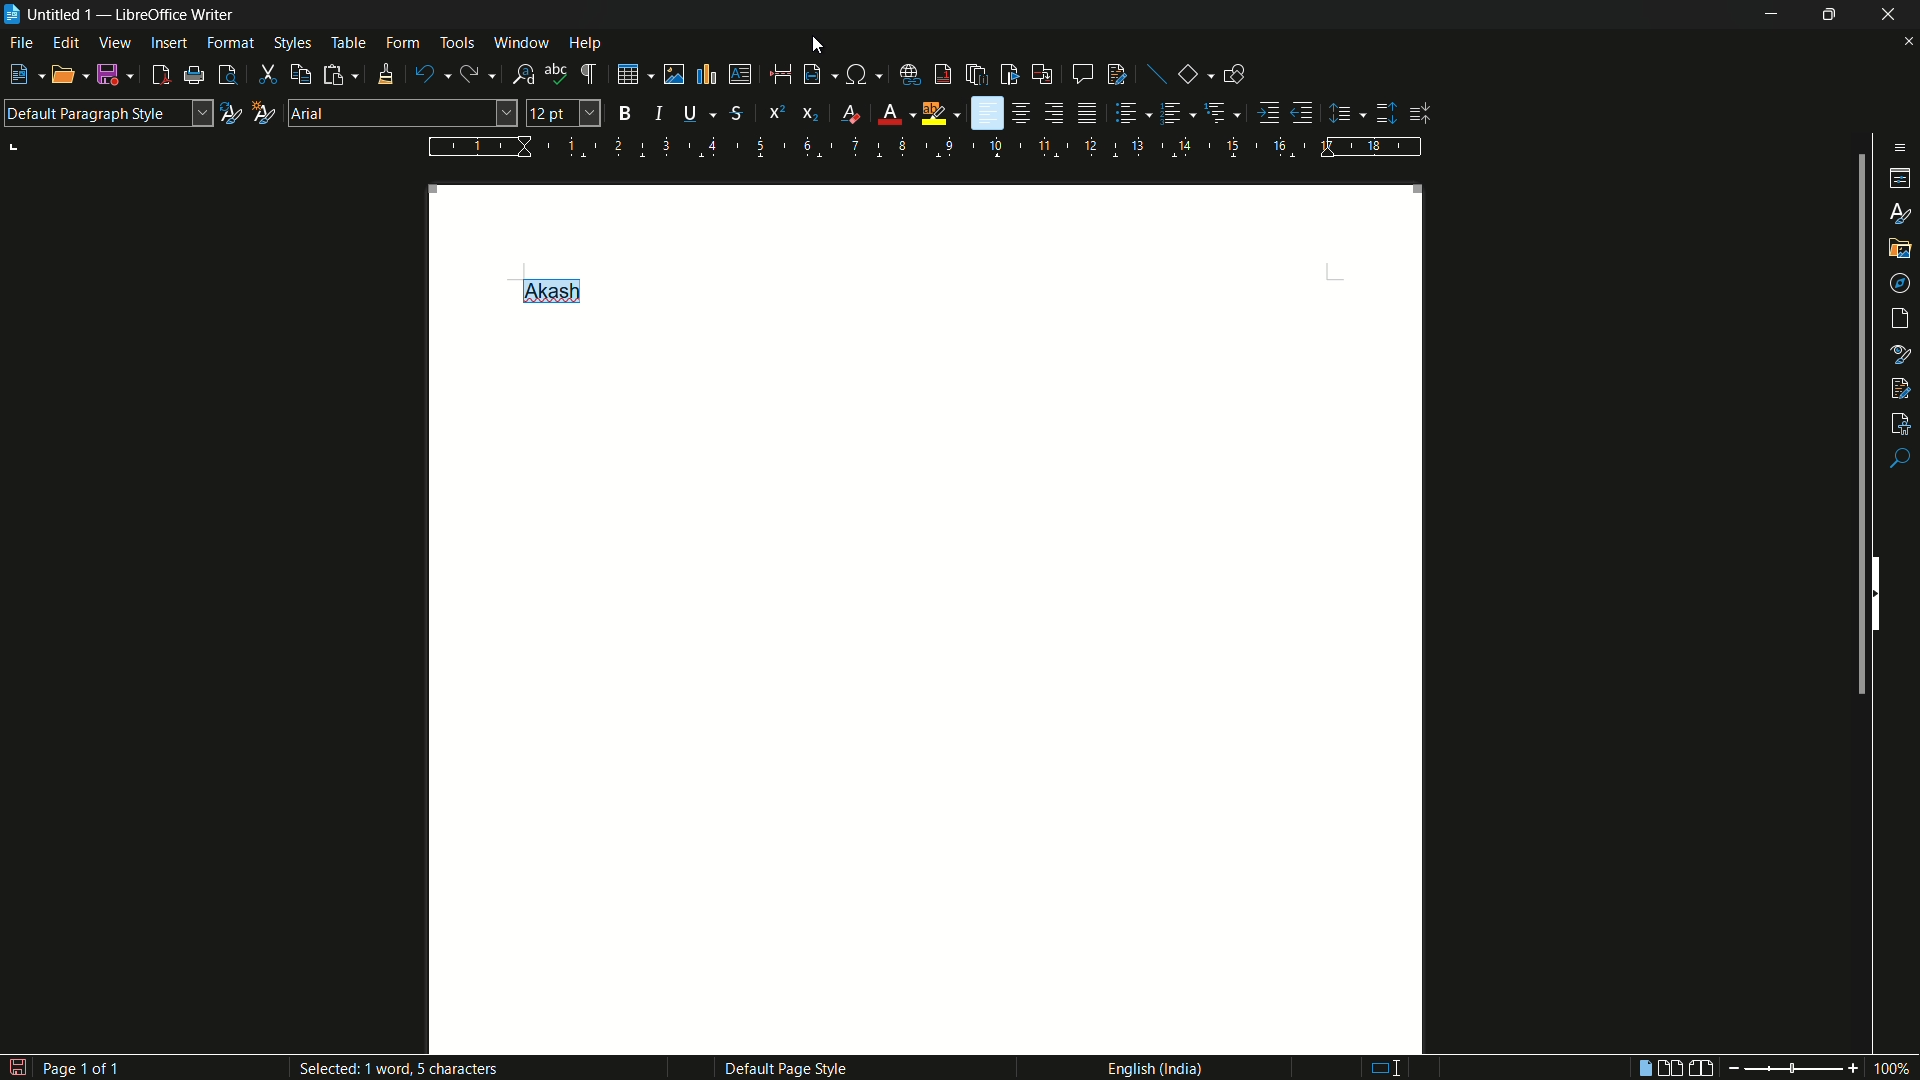  What do you see at coordinates (735, 114) in the screenshot?
I see `strikethrough` at bounding box center [735, 114].